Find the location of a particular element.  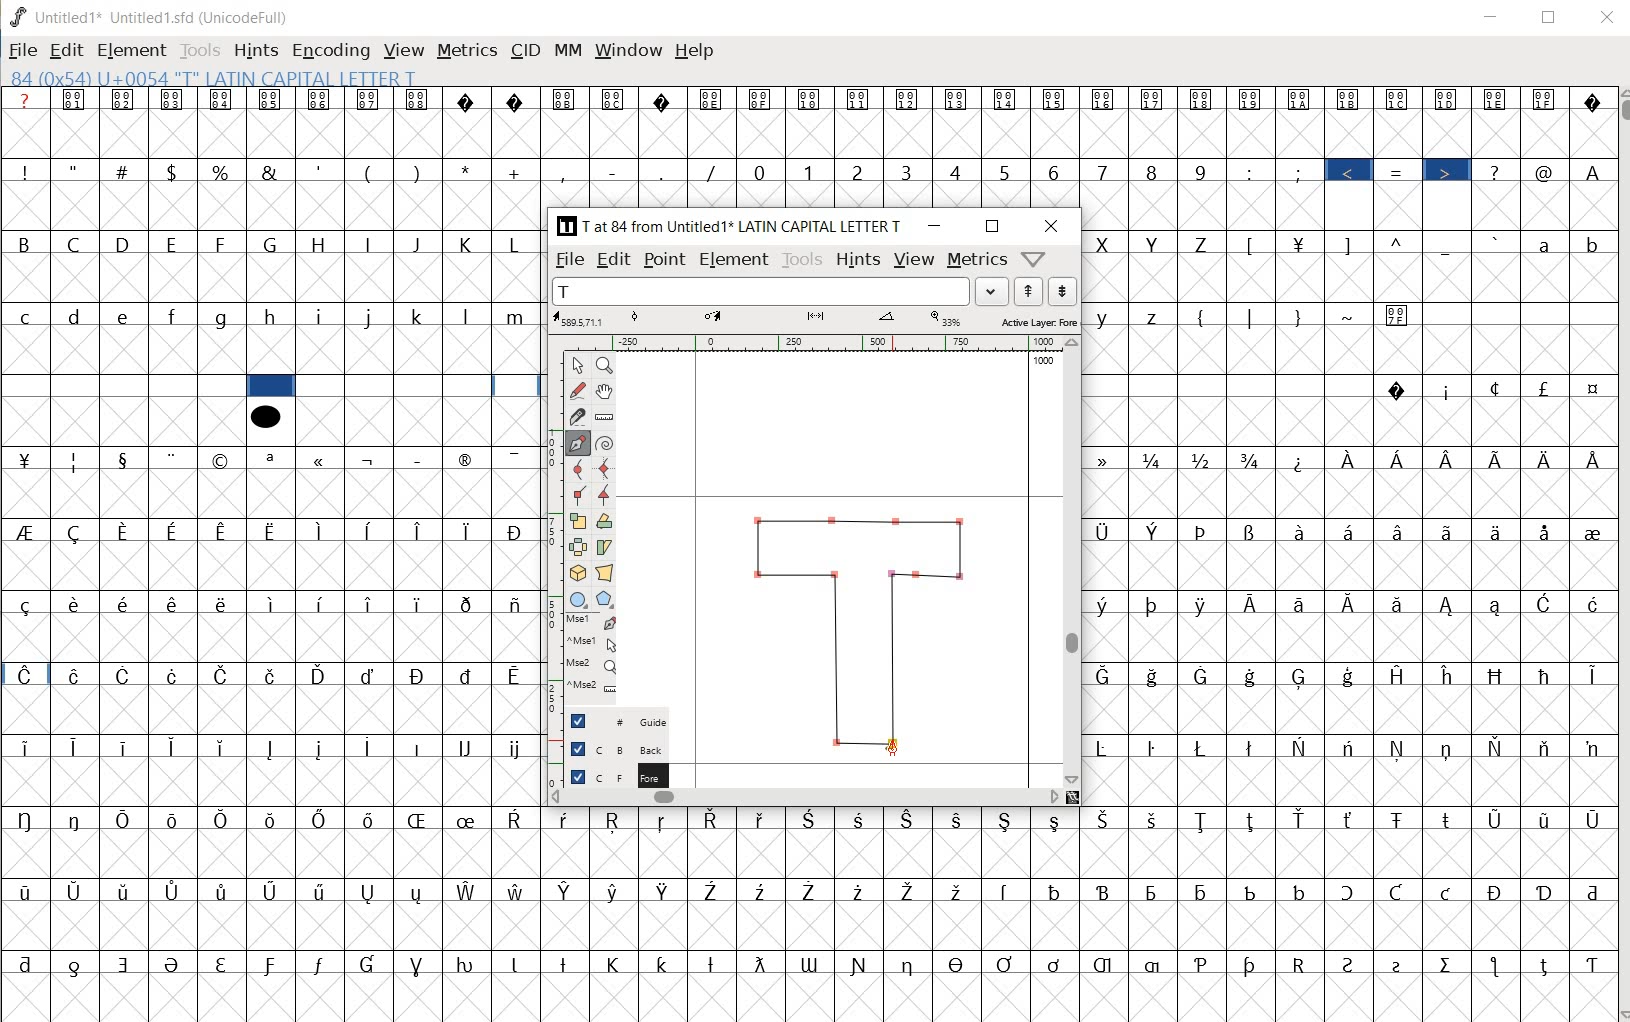

Symbol is located at coordinates (1498, 99).